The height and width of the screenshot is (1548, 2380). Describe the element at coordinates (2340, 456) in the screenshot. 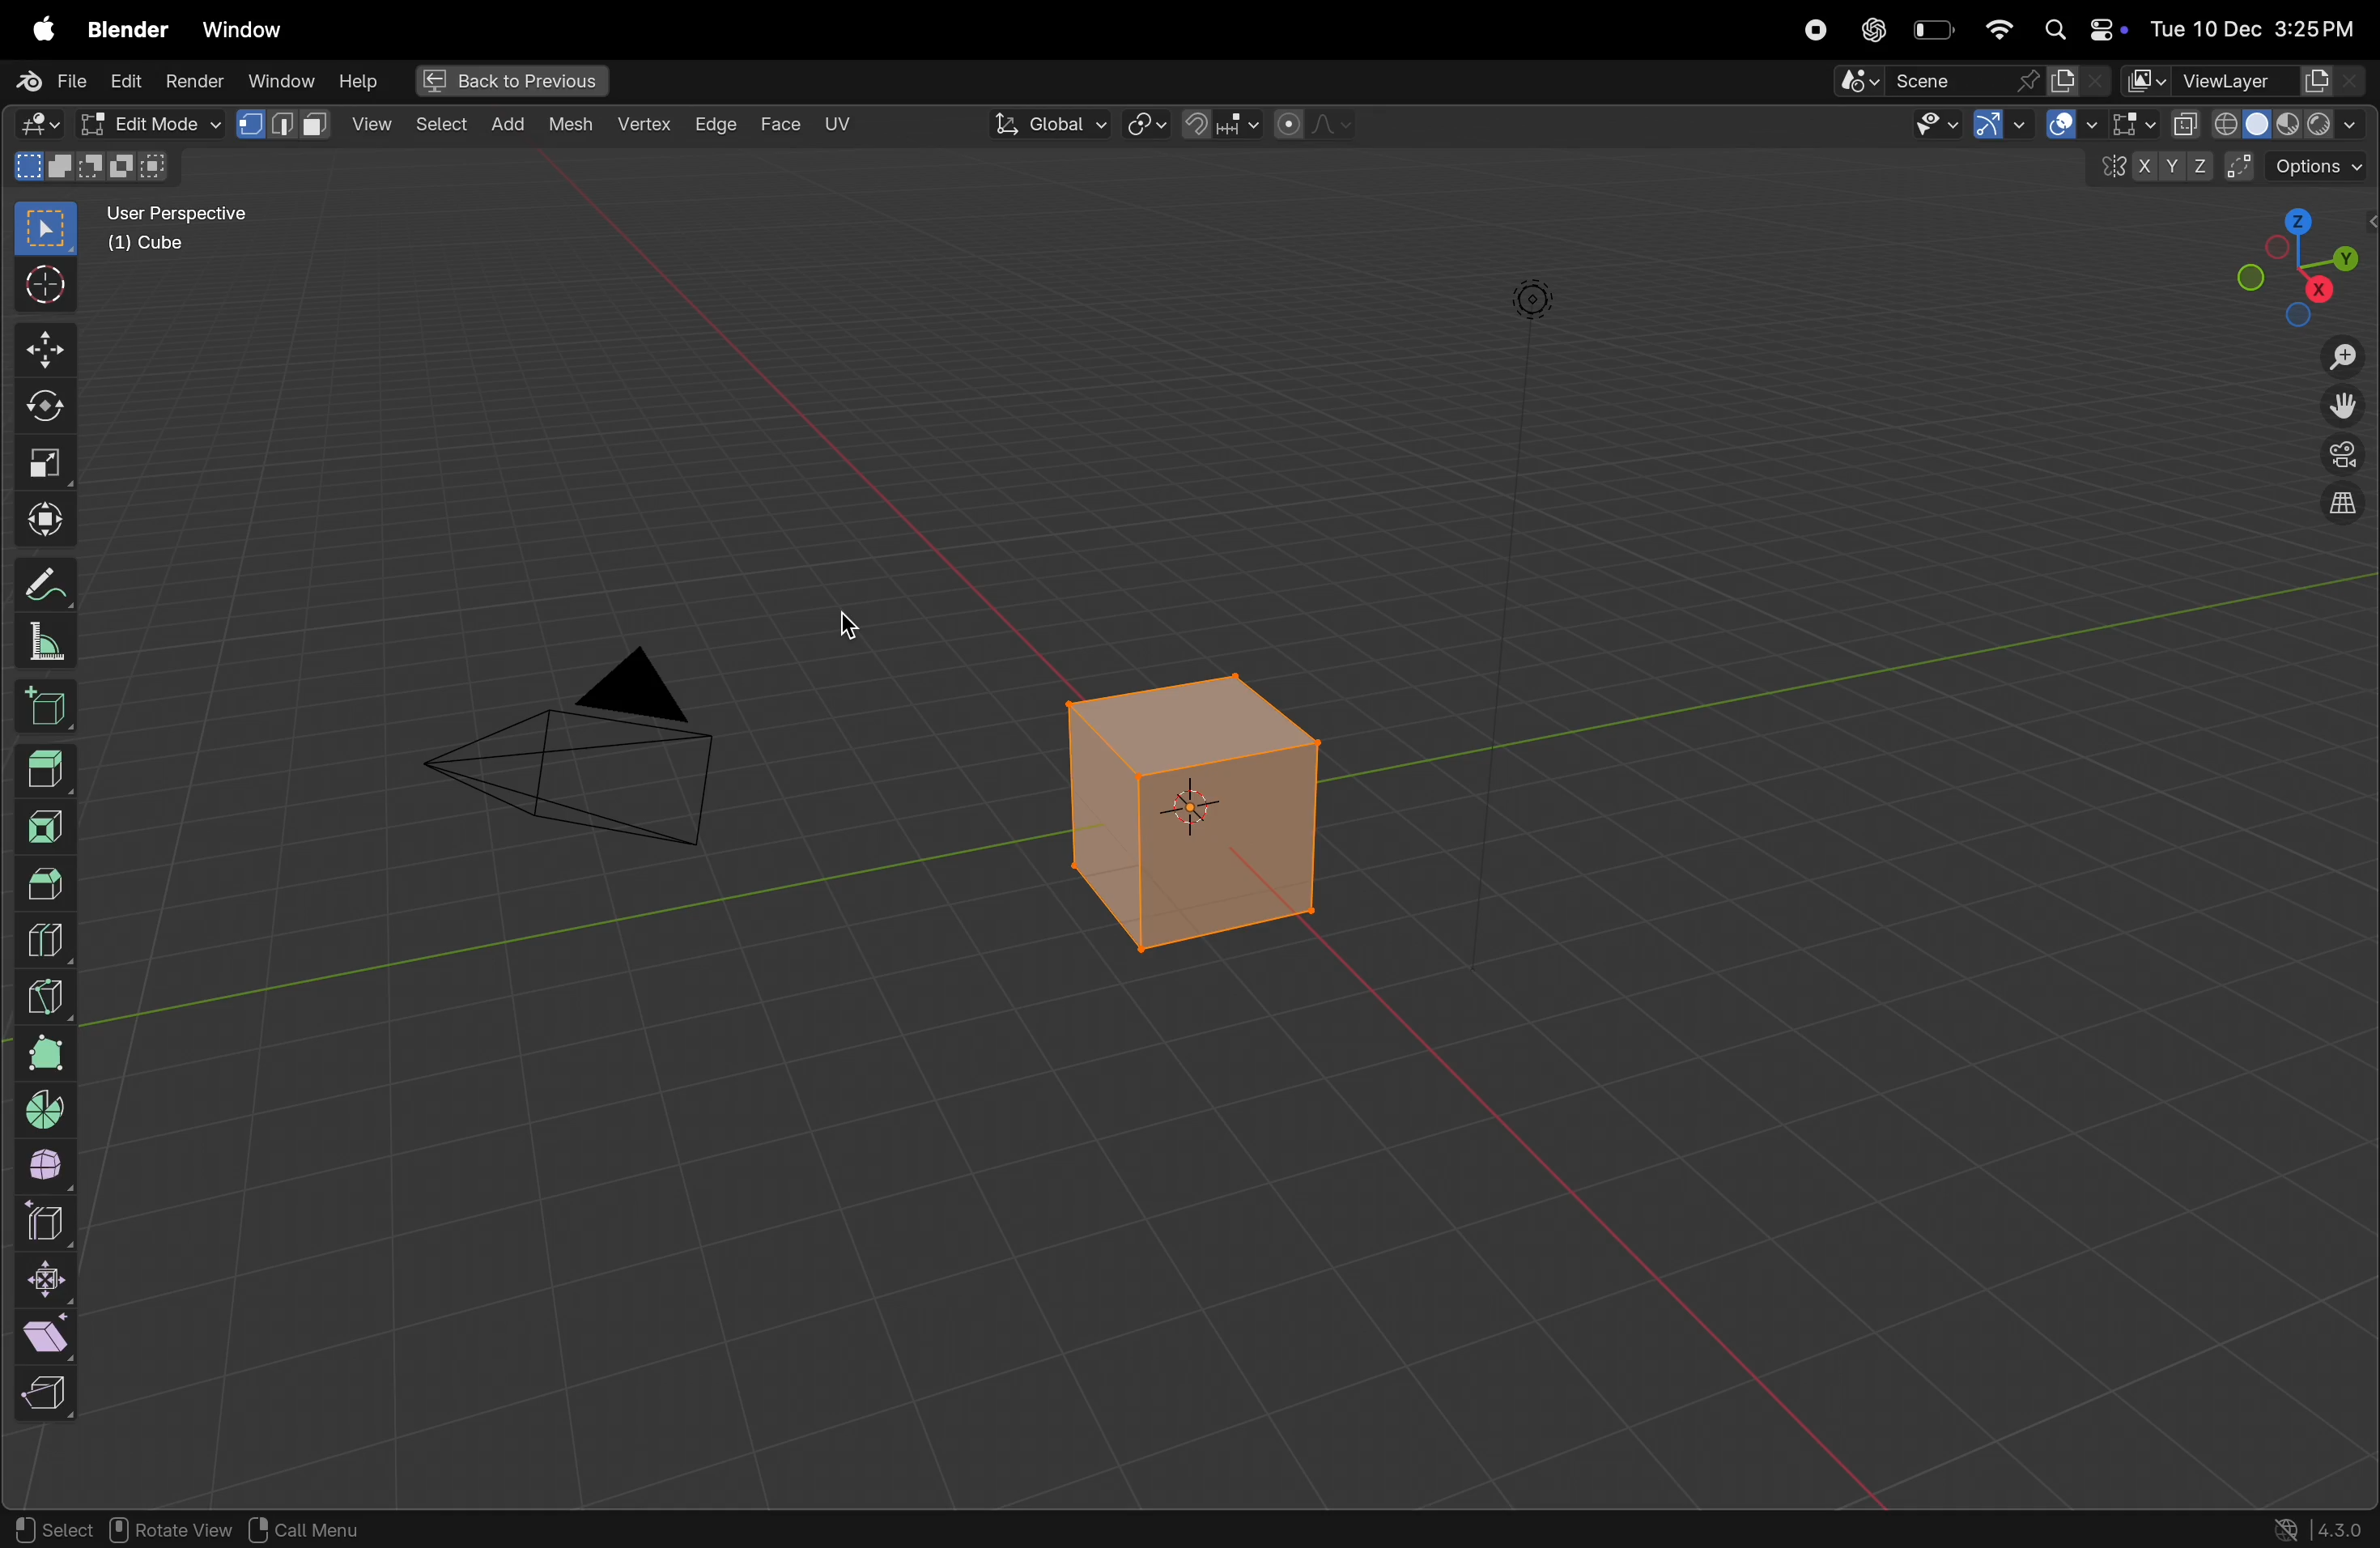

I see `toggle camera` at that location.